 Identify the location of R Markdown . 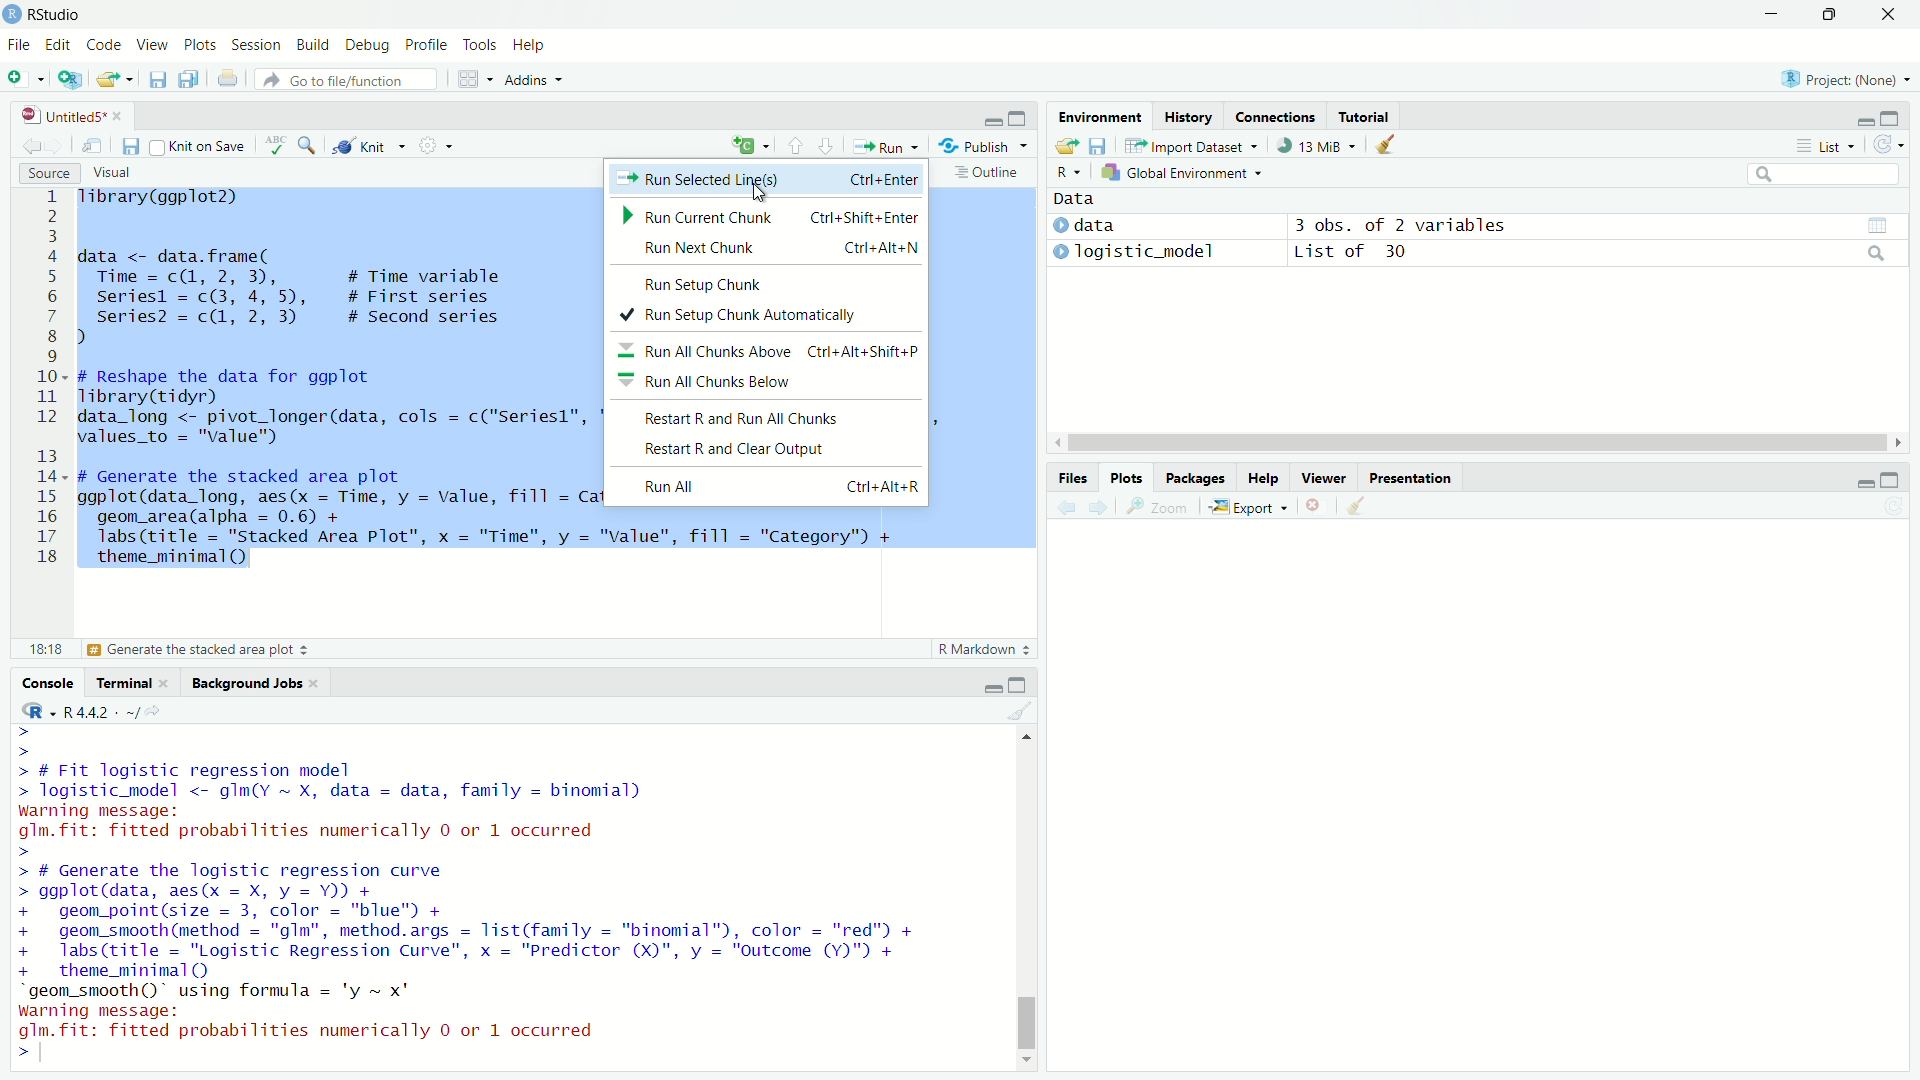
(966, 646).